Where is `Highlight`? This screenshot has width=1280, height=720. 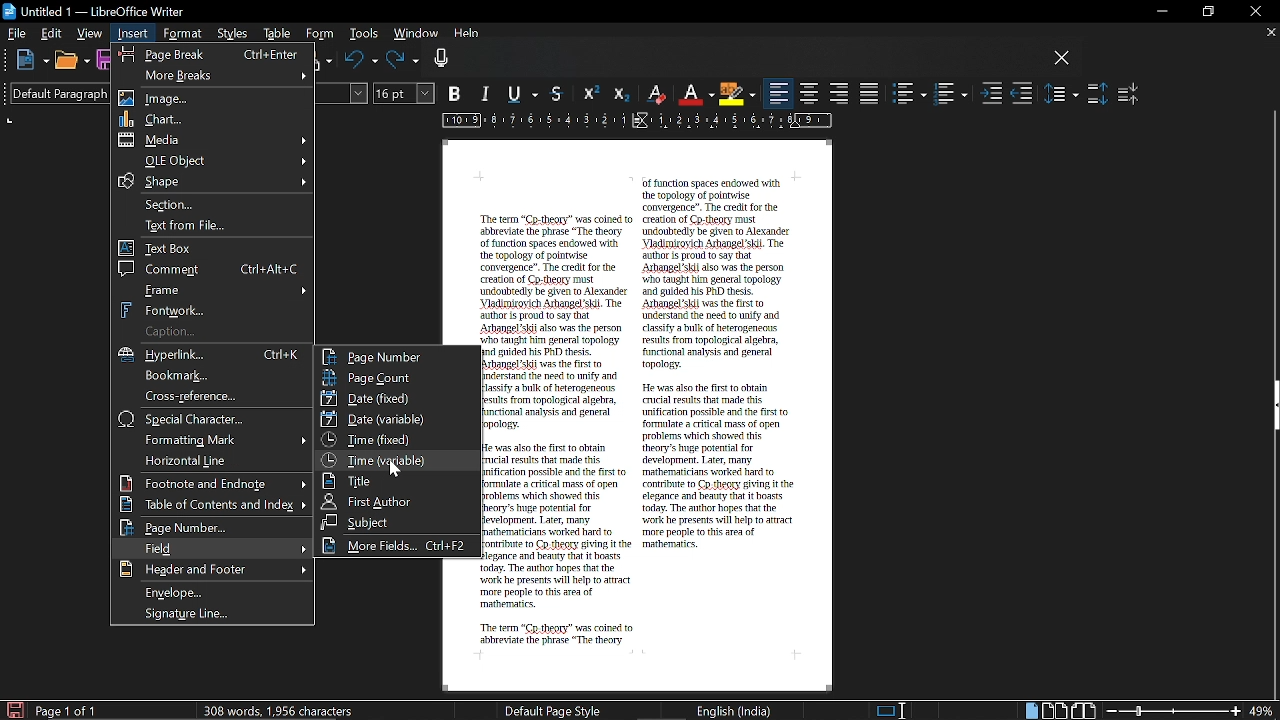
Highlight is located at coordinates (736, 93).